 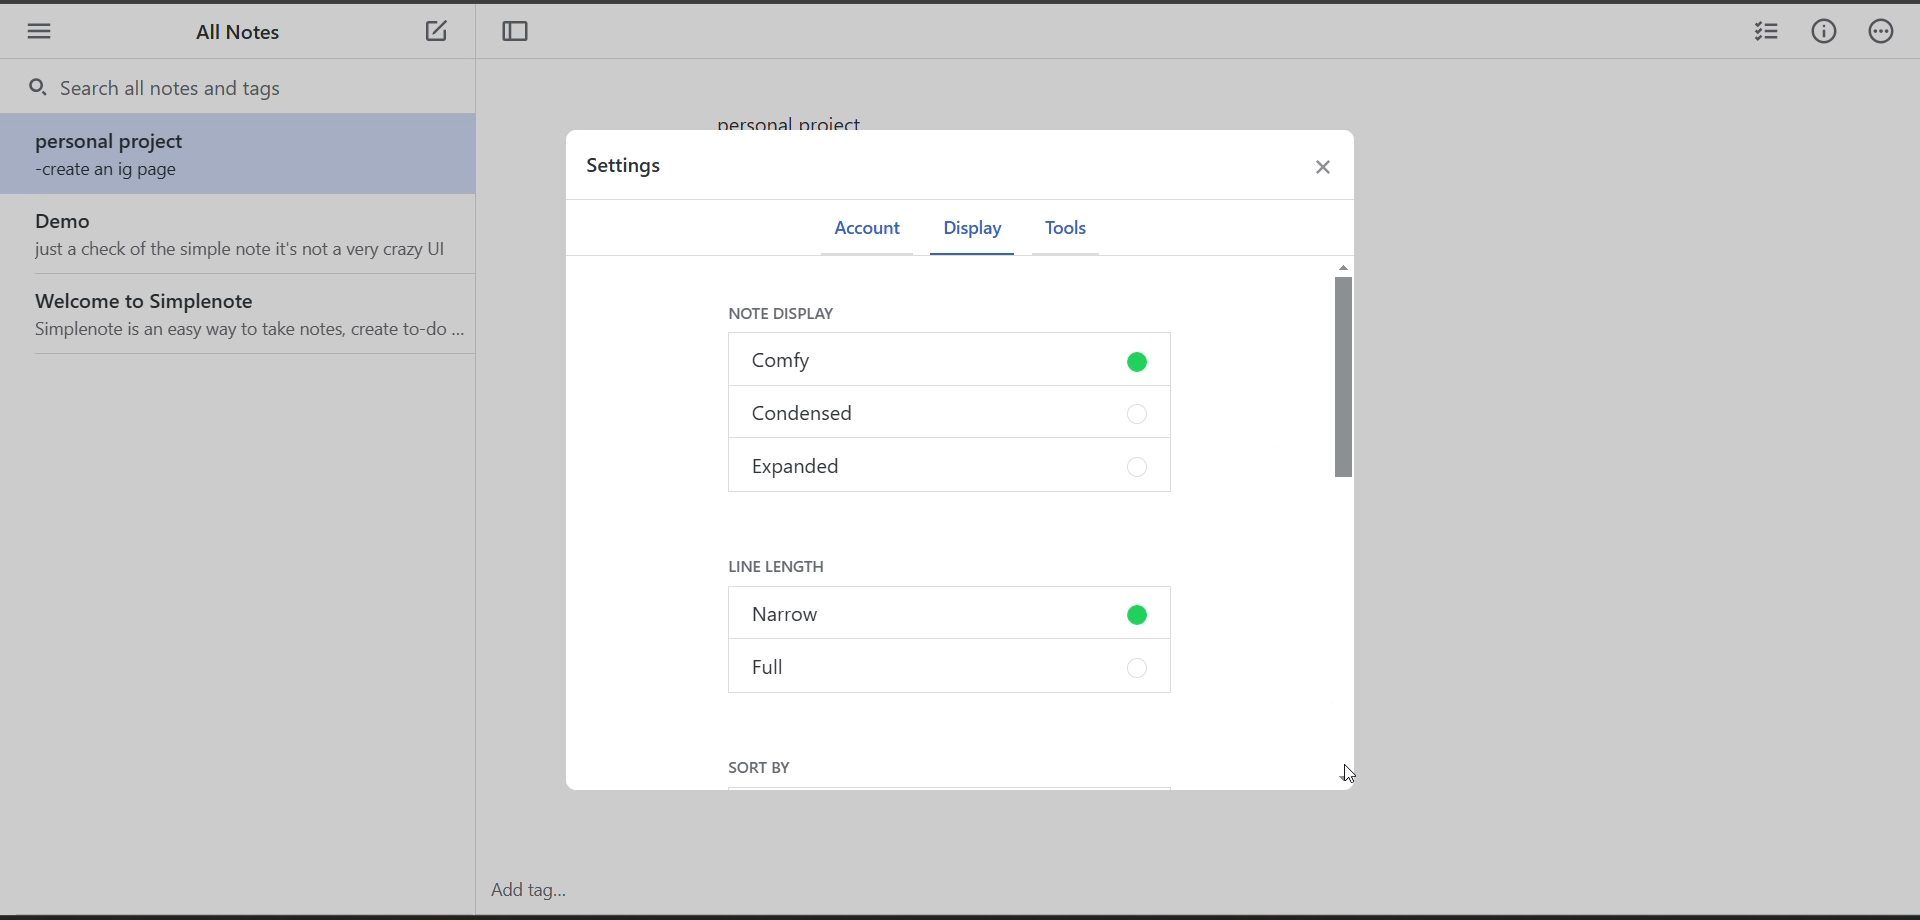 I want to click on close, so click(x=1332, y=172).